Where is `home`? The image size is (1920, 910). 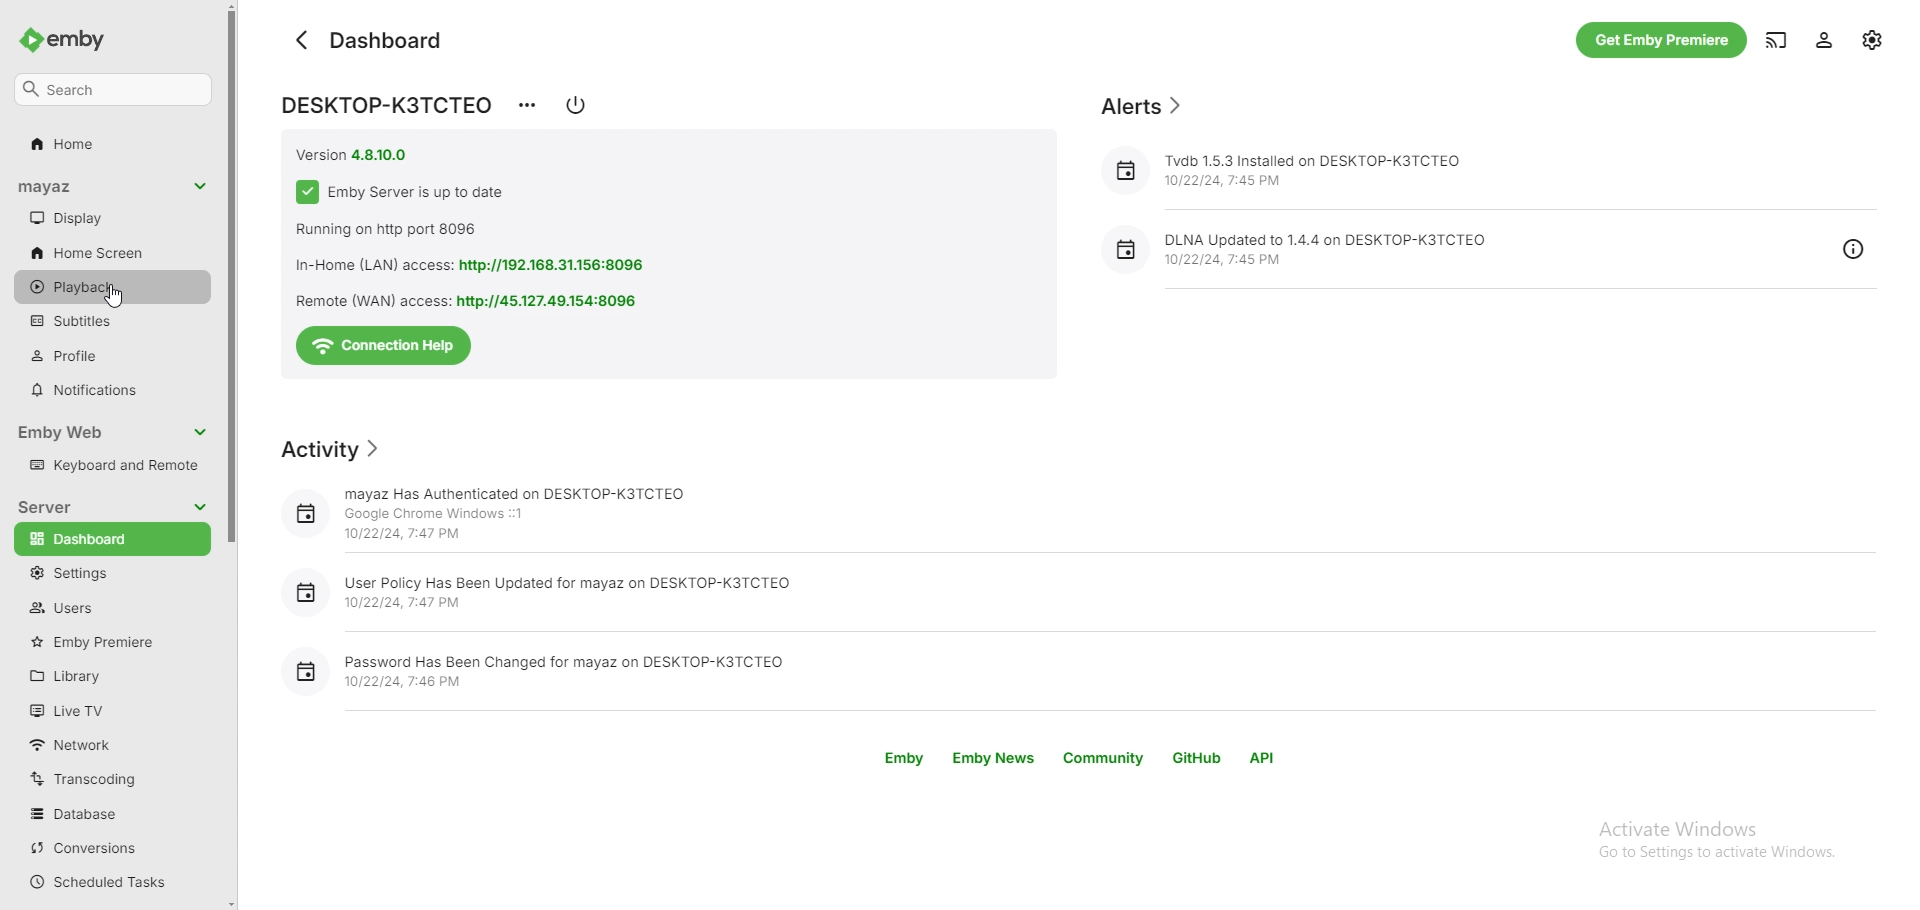 home is located at coordinates (108, 145).